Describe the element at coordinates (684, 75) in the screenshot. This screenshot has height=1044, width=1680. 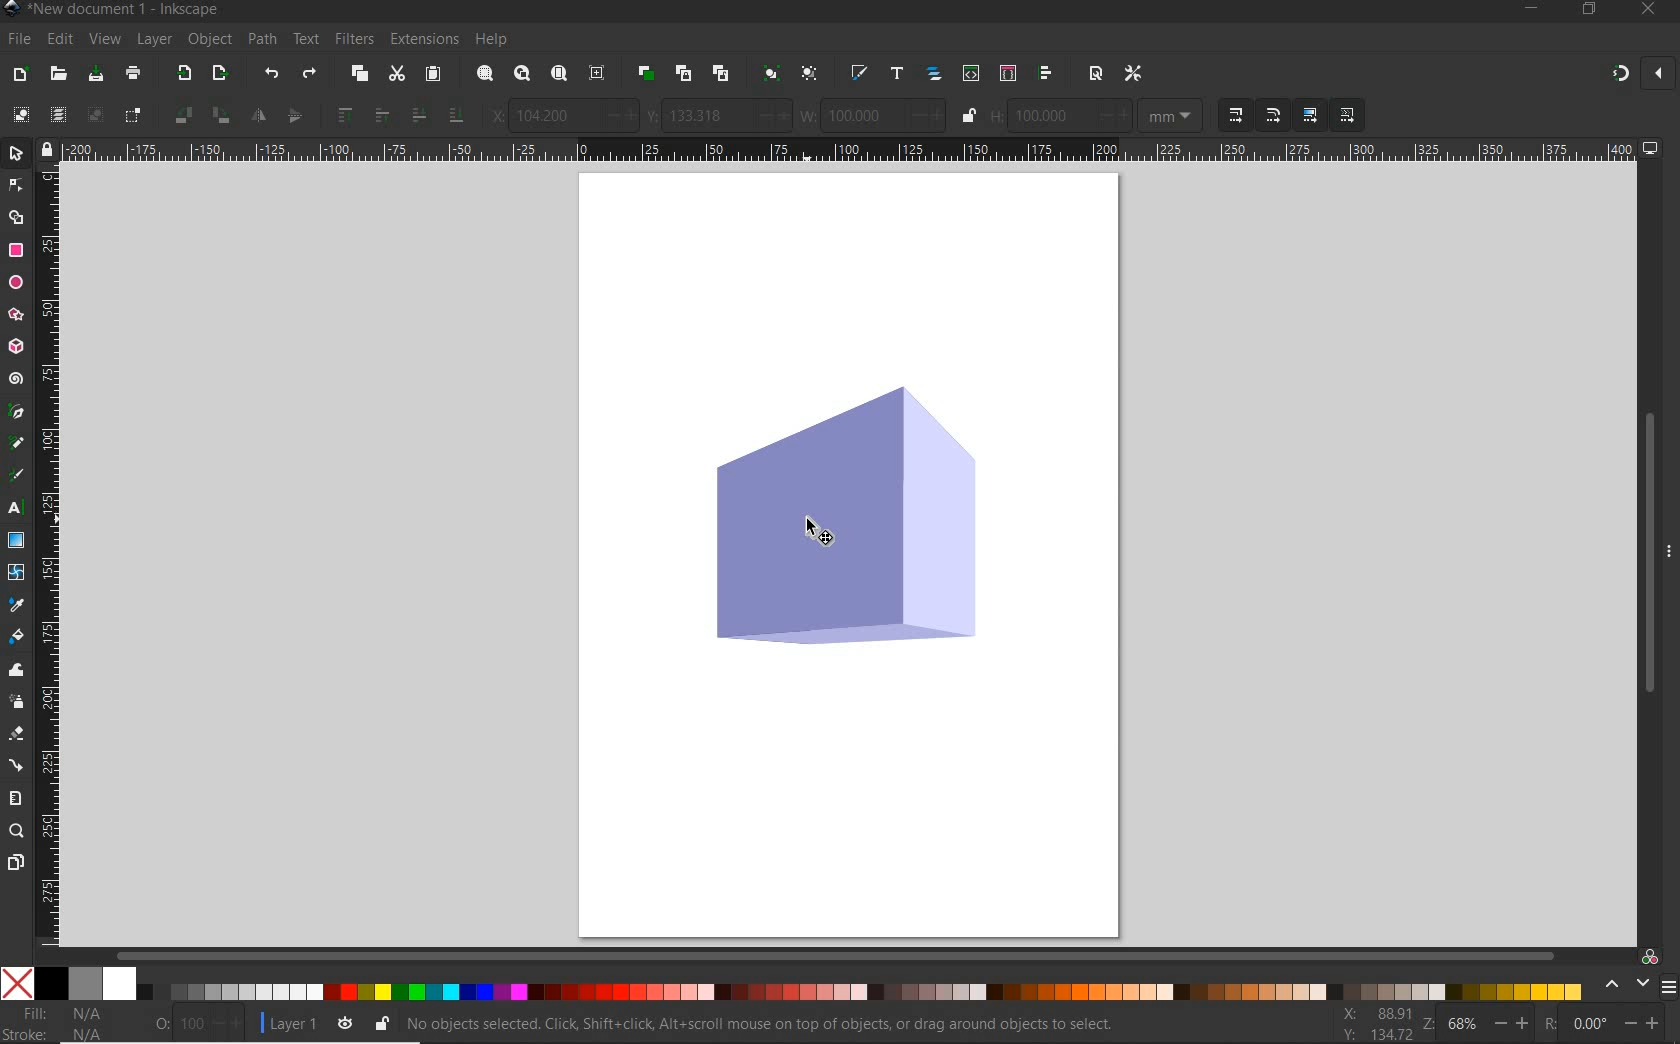
I see `CREATE CLONE` at that location.